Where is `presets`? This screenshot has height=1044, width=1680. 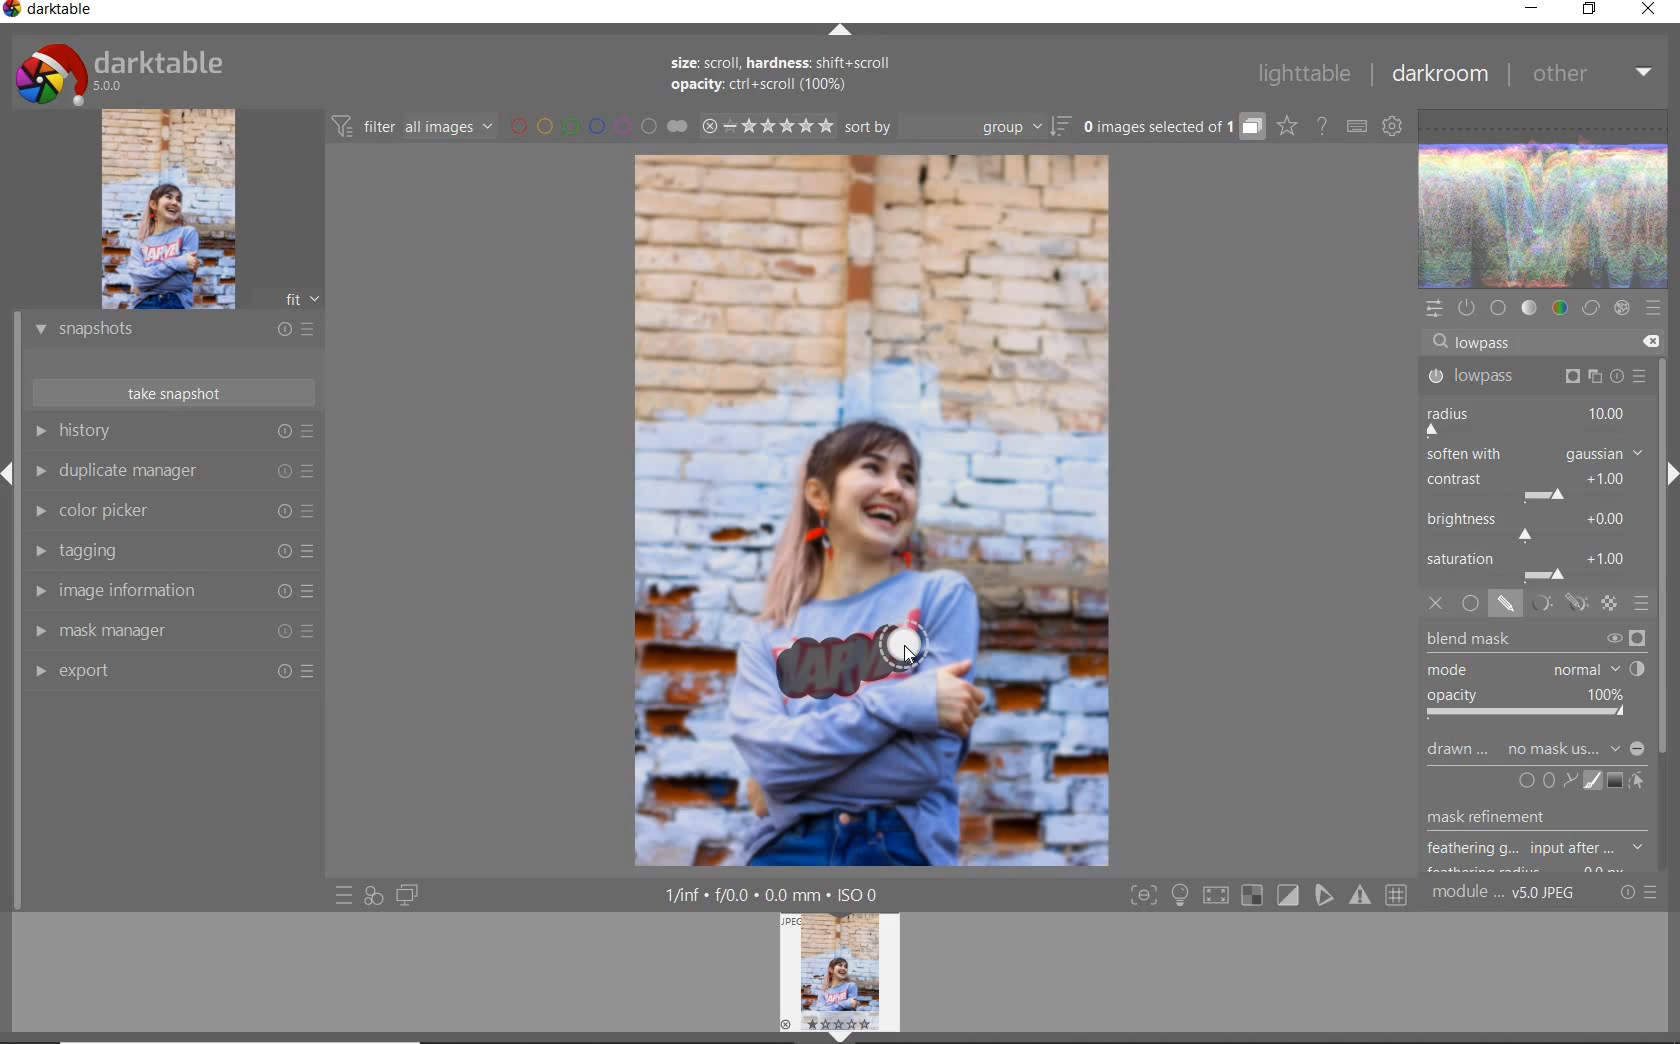 presets is located at coordinates (1653, 308).